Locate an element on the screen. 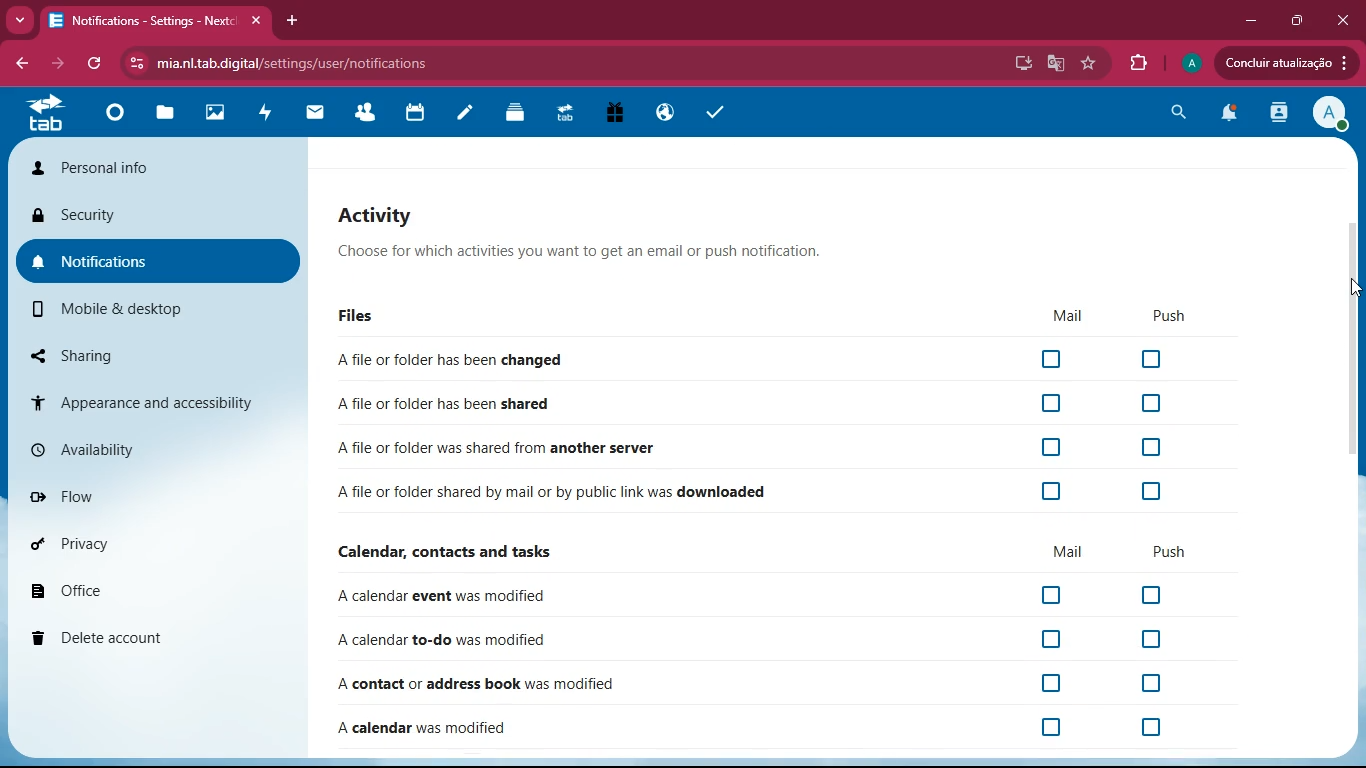 The height and width of the screenshot is (768, 1366). A file or folder has been shared is located at coordinates (445, 402).